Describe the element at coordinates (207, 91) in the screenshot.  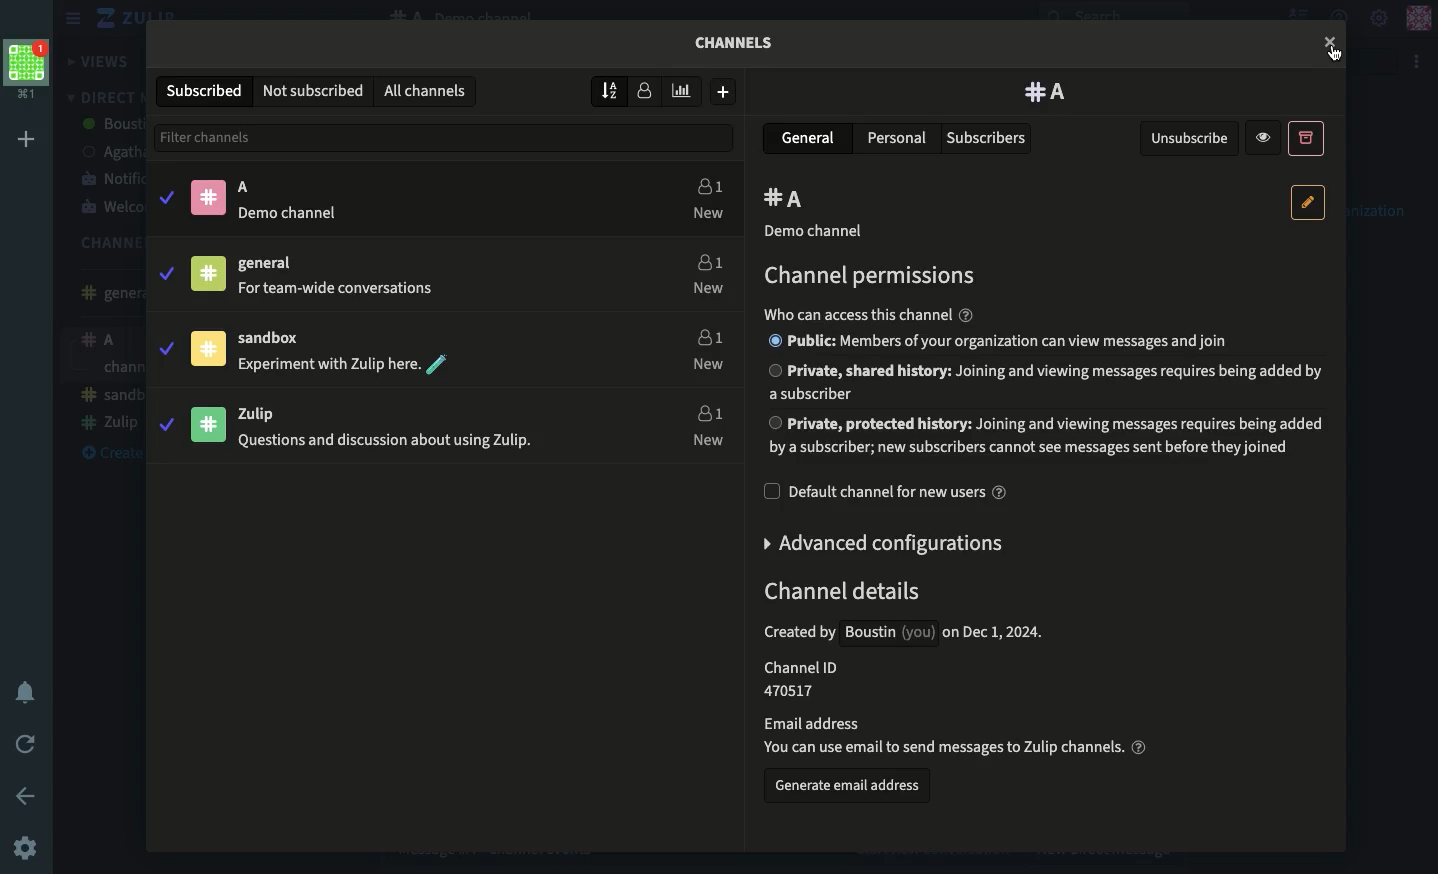
I see `Subscribed` at that location.